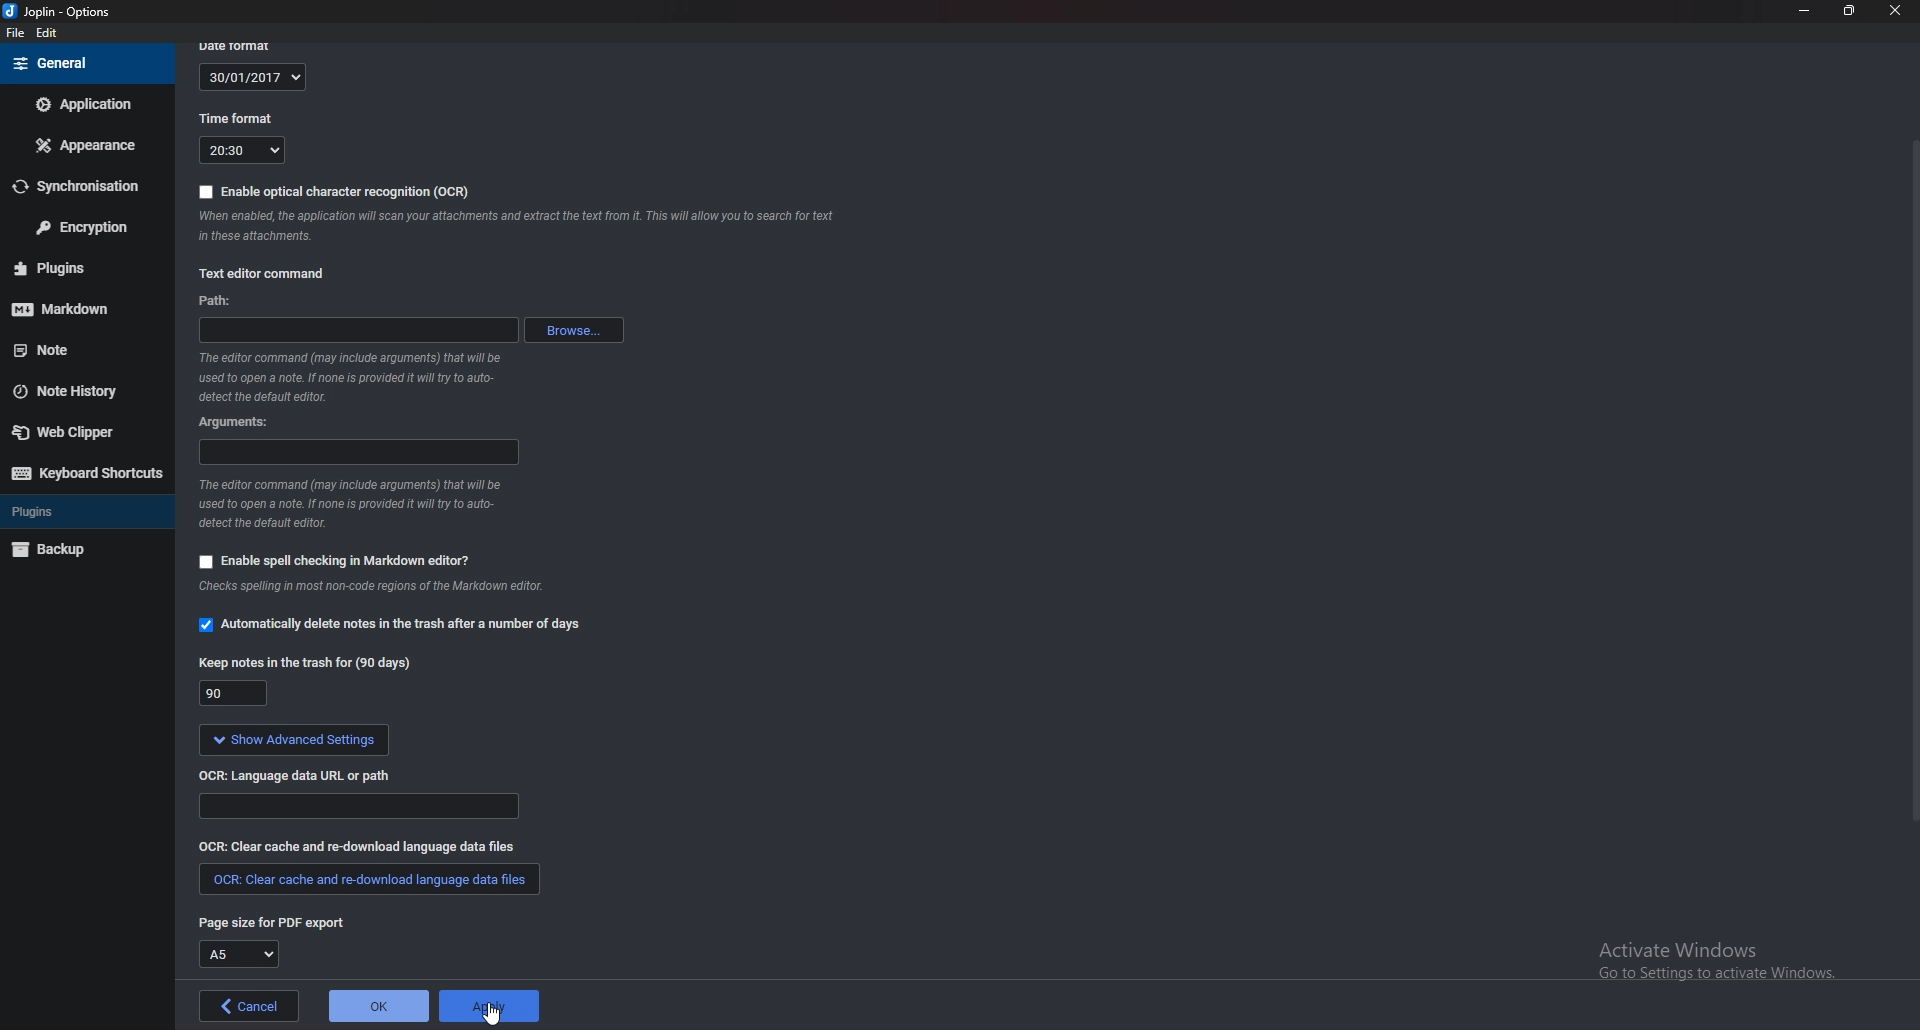 The height and width of the screenshot is (1030, 1920). I want to click on cancel, so click(248, 1006).